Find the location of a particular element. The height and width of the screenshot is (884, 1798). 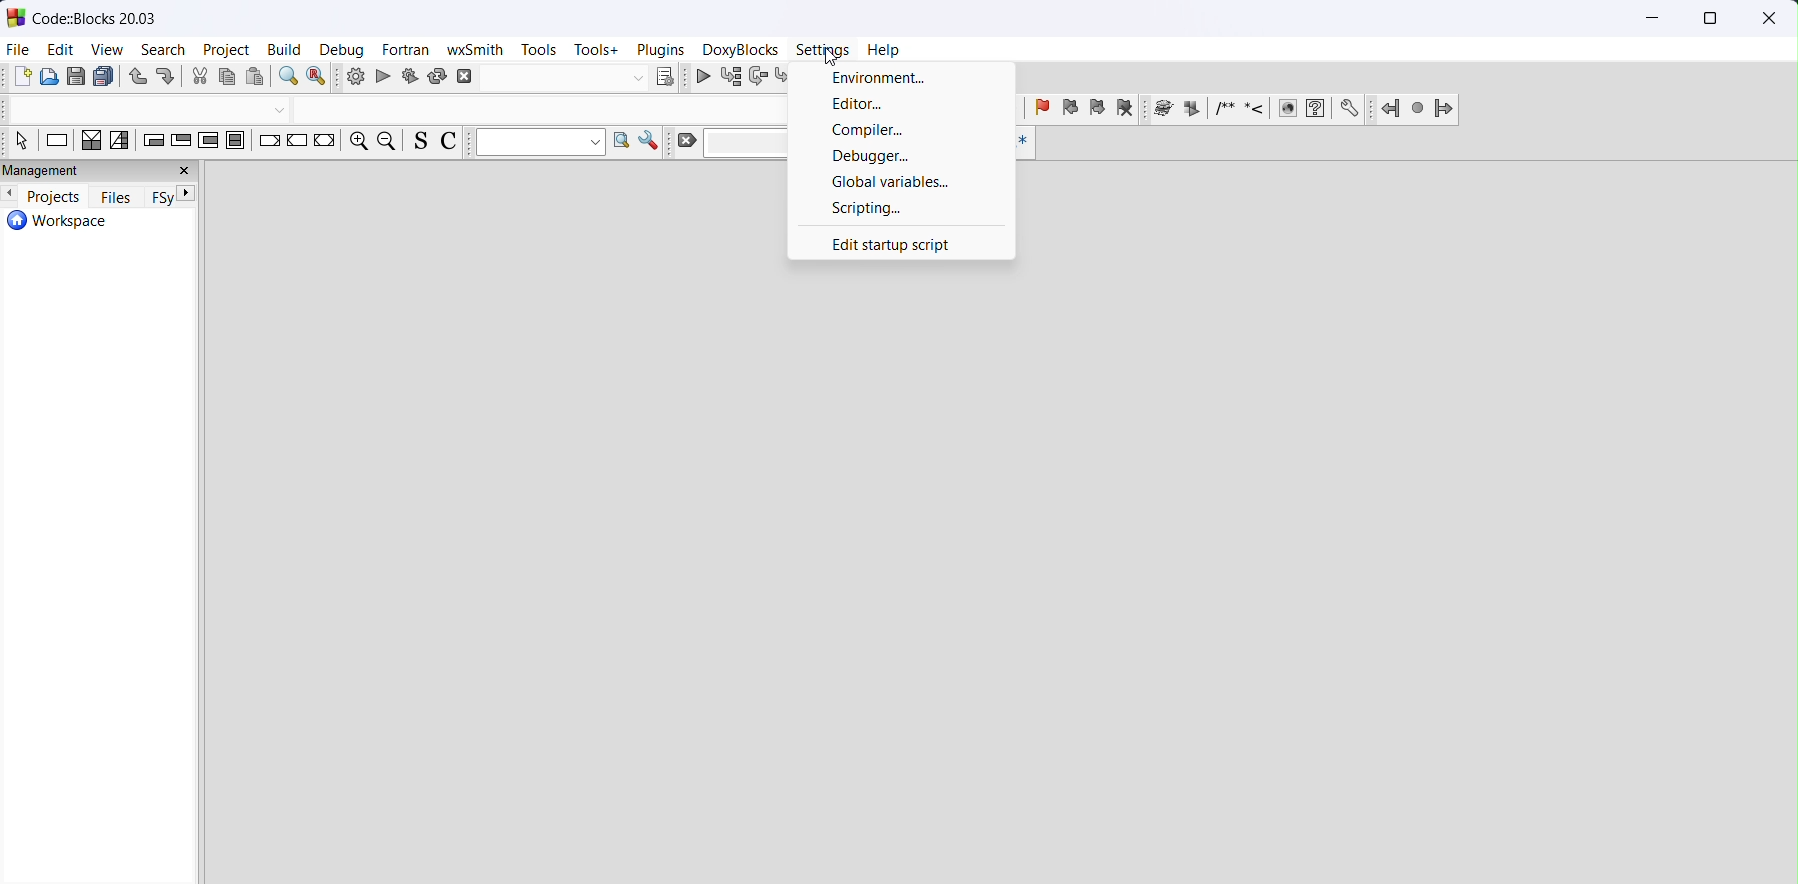

compiler is located at coordinates (902, 132).